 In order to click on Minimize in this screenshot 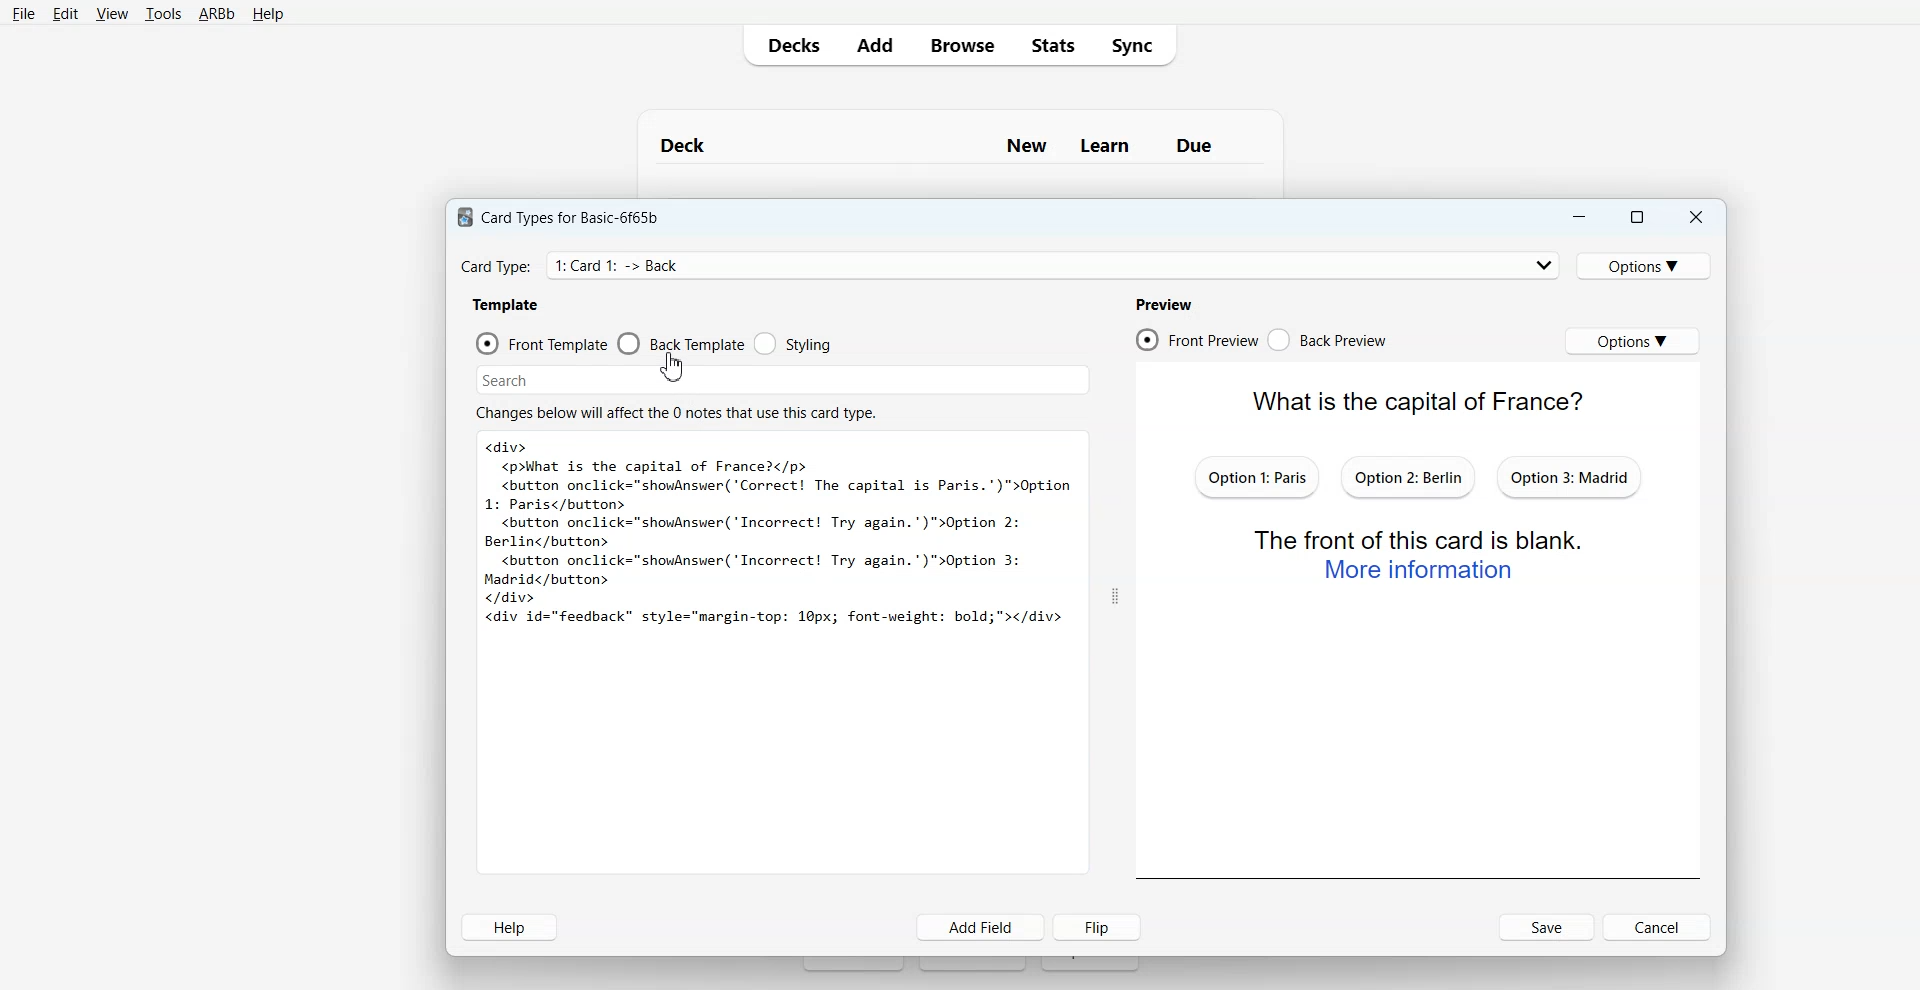, I will do `click(1580, 216)`.